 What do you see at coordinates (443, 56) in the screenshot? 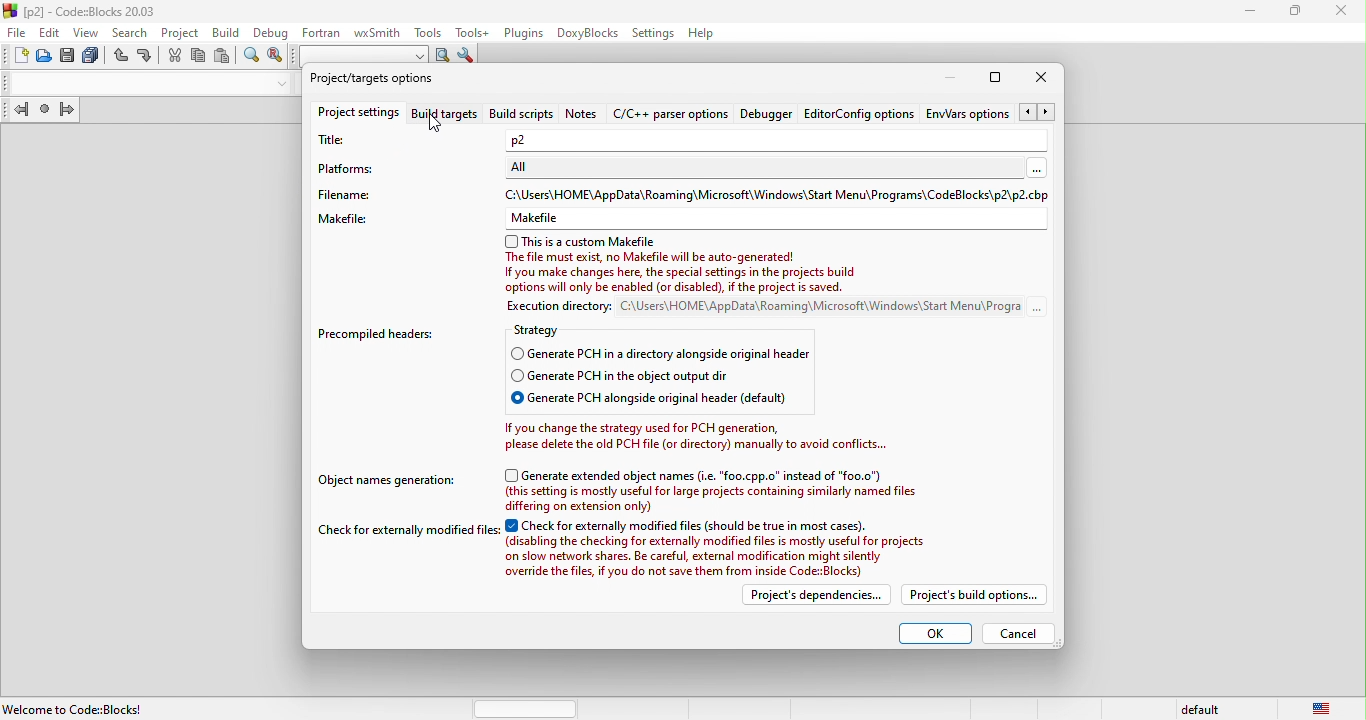
I see `run search` at bounding box center [443, 56].